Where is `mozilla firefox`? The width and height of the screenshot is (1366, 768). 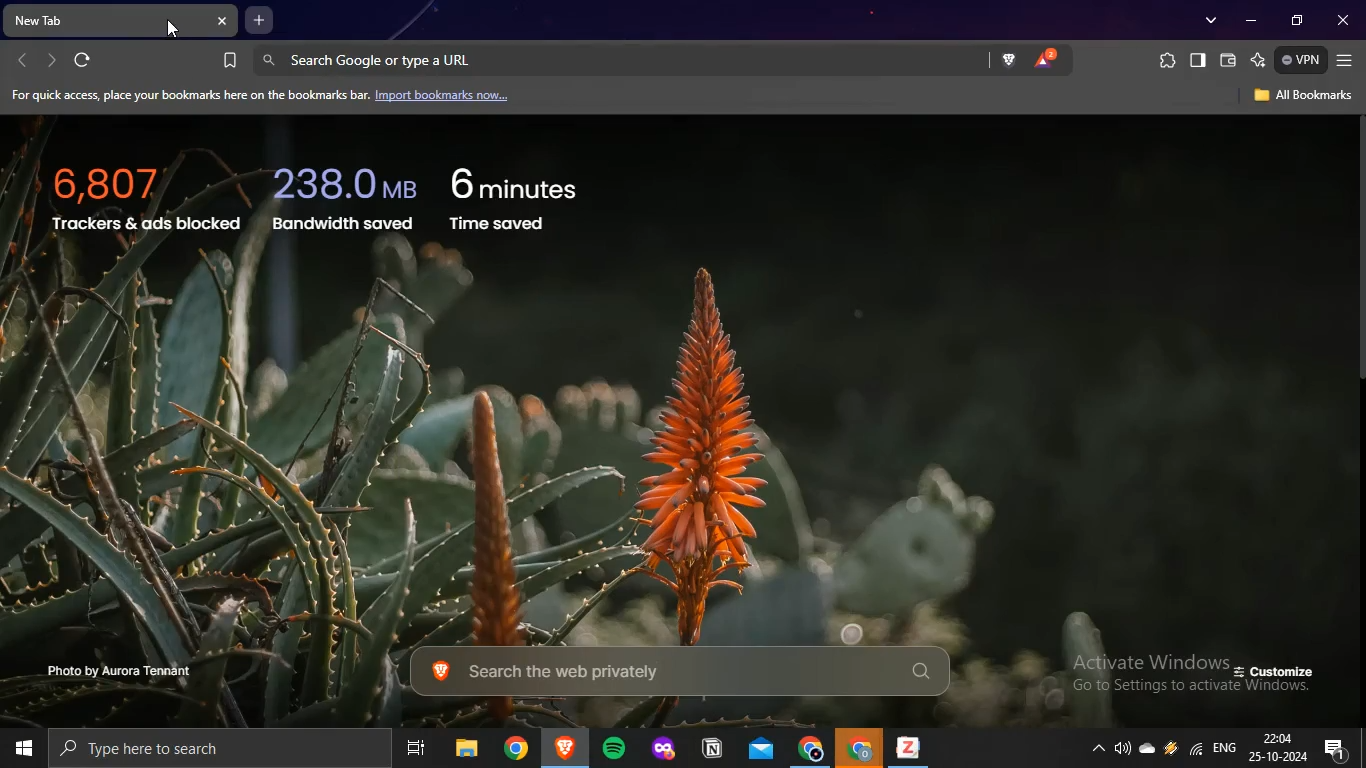
mozilla firefox is located at coordinates (666, 751).